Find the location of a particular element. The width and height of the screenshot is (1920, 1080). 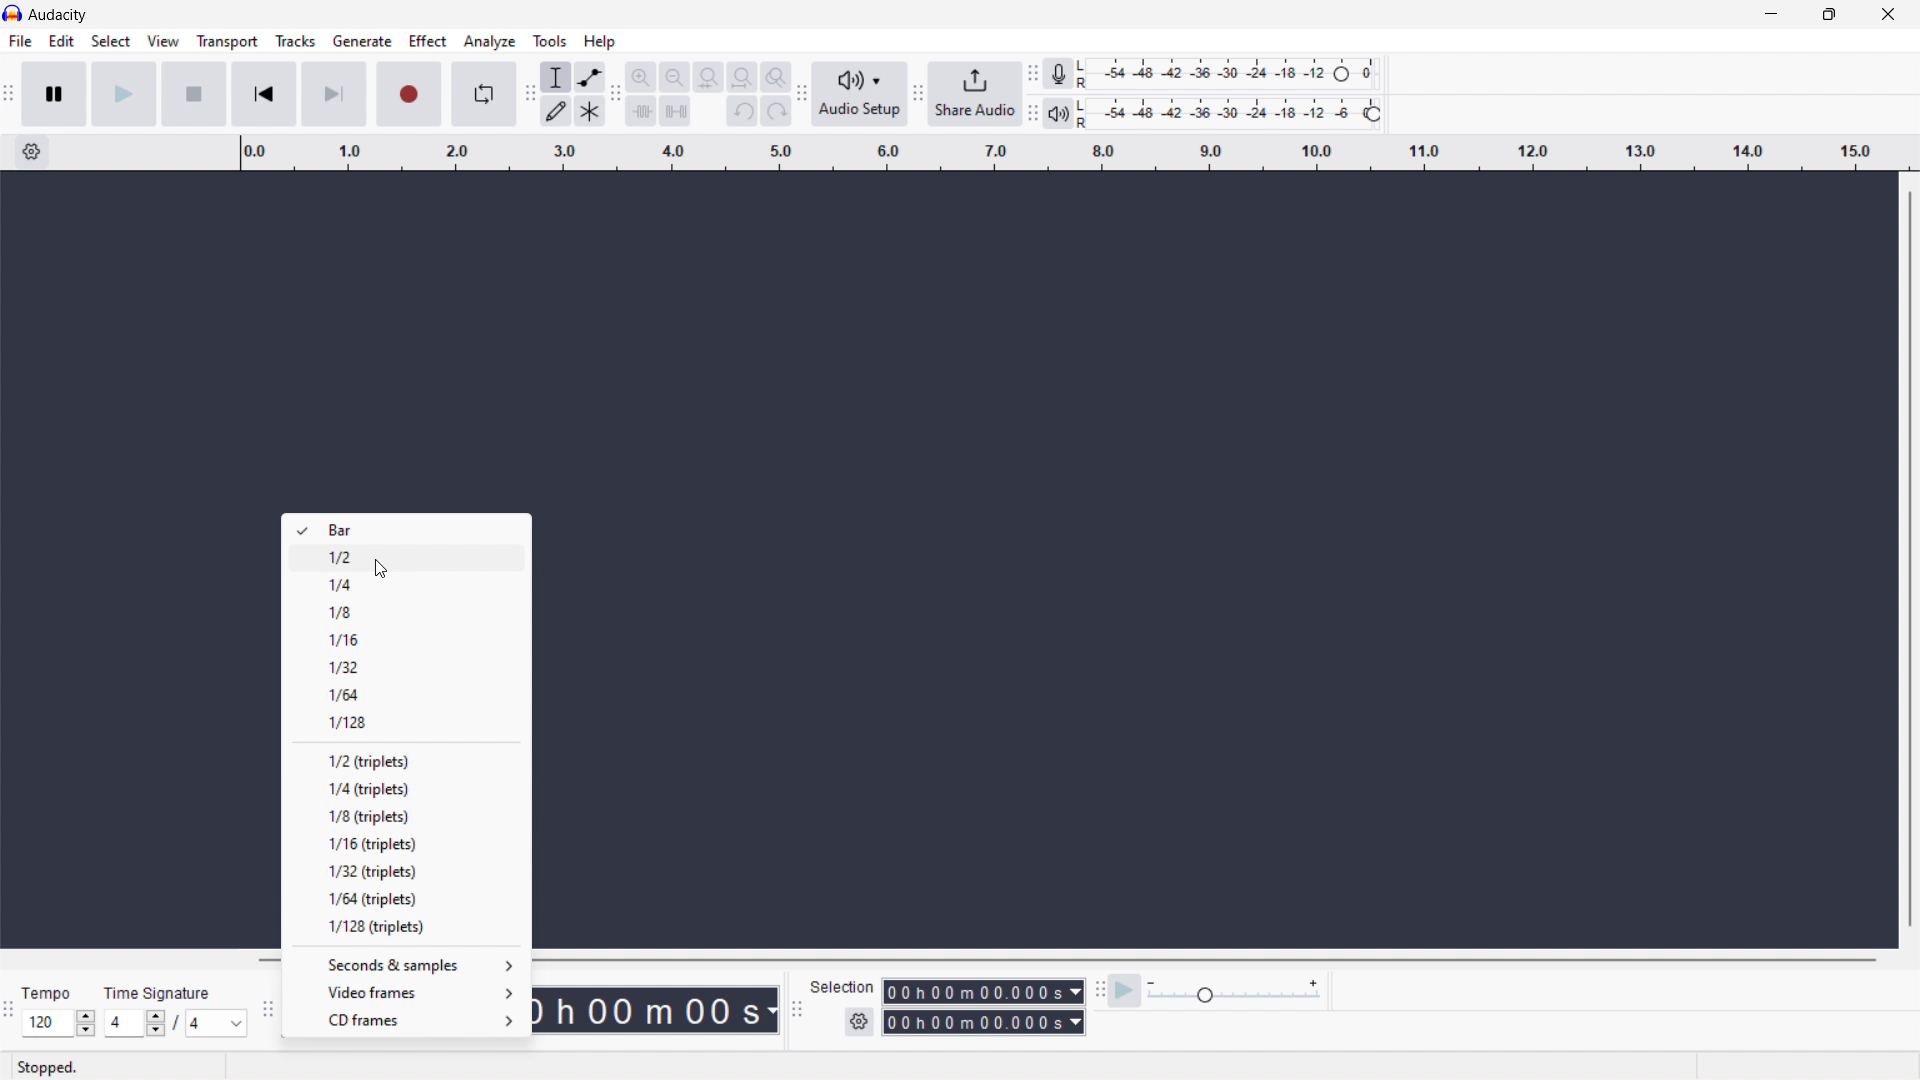

play at speed toolbar is located at coordinates (1097, 992).